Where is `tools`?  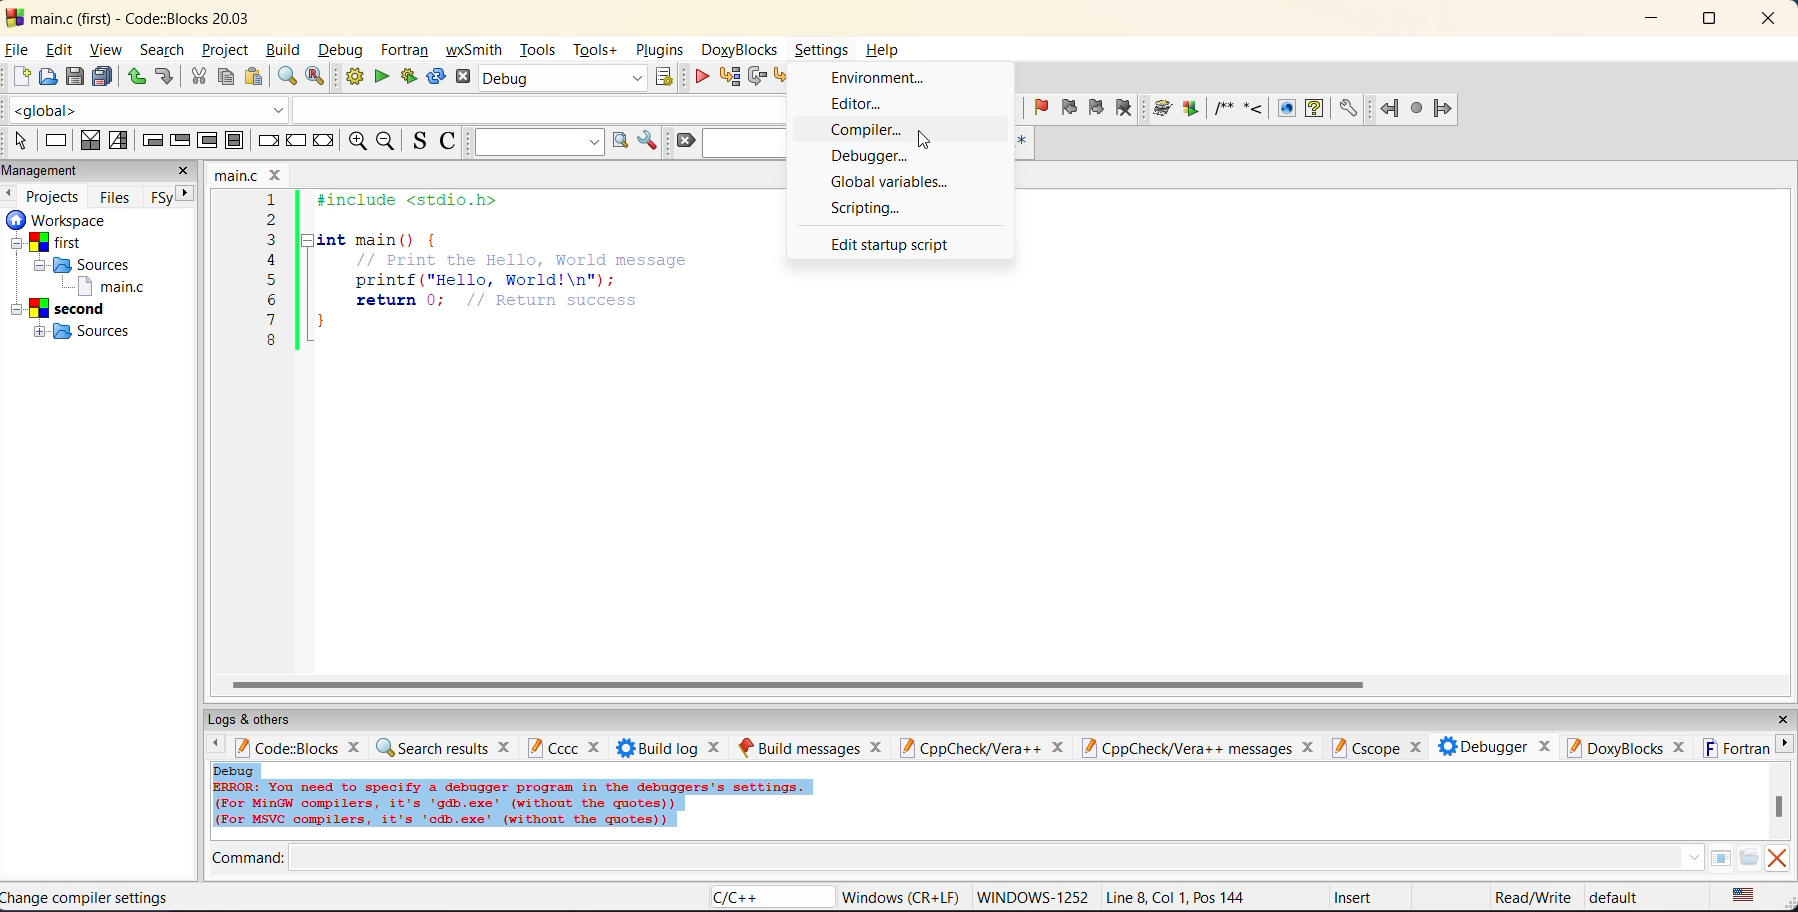
tools is located at coordinates (537, 51).